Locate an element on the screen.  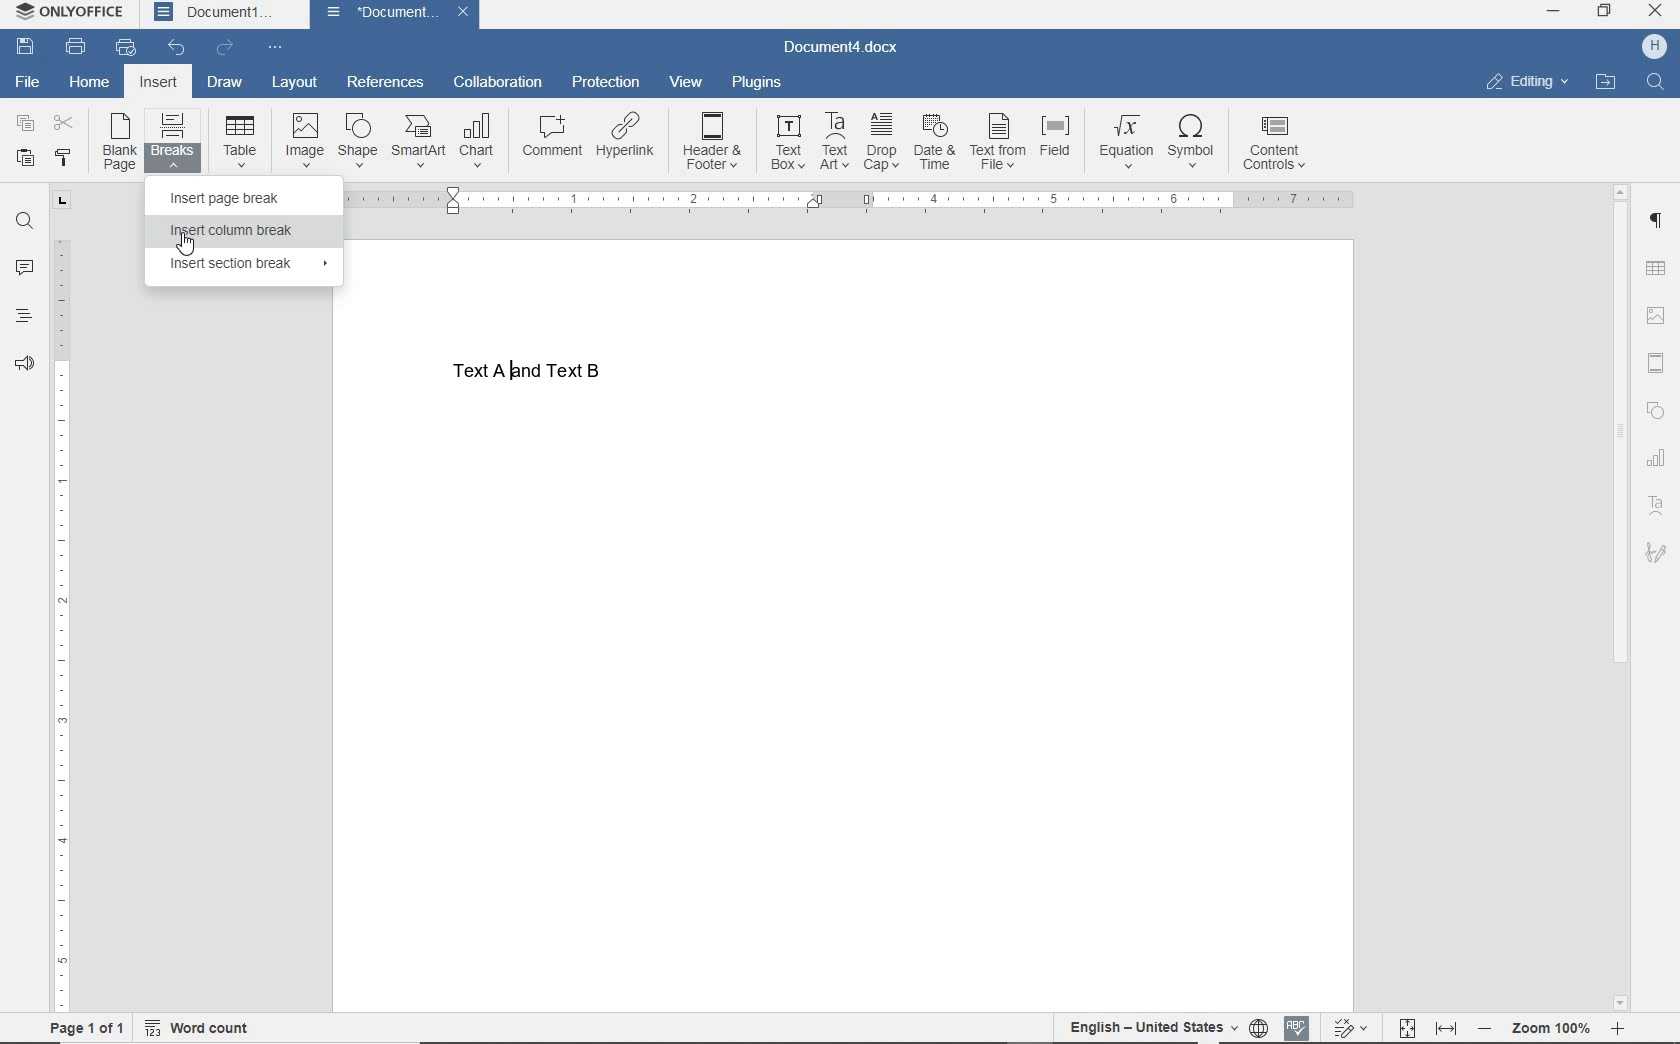
WORD COUNT is located at coordinates (208, 1025).